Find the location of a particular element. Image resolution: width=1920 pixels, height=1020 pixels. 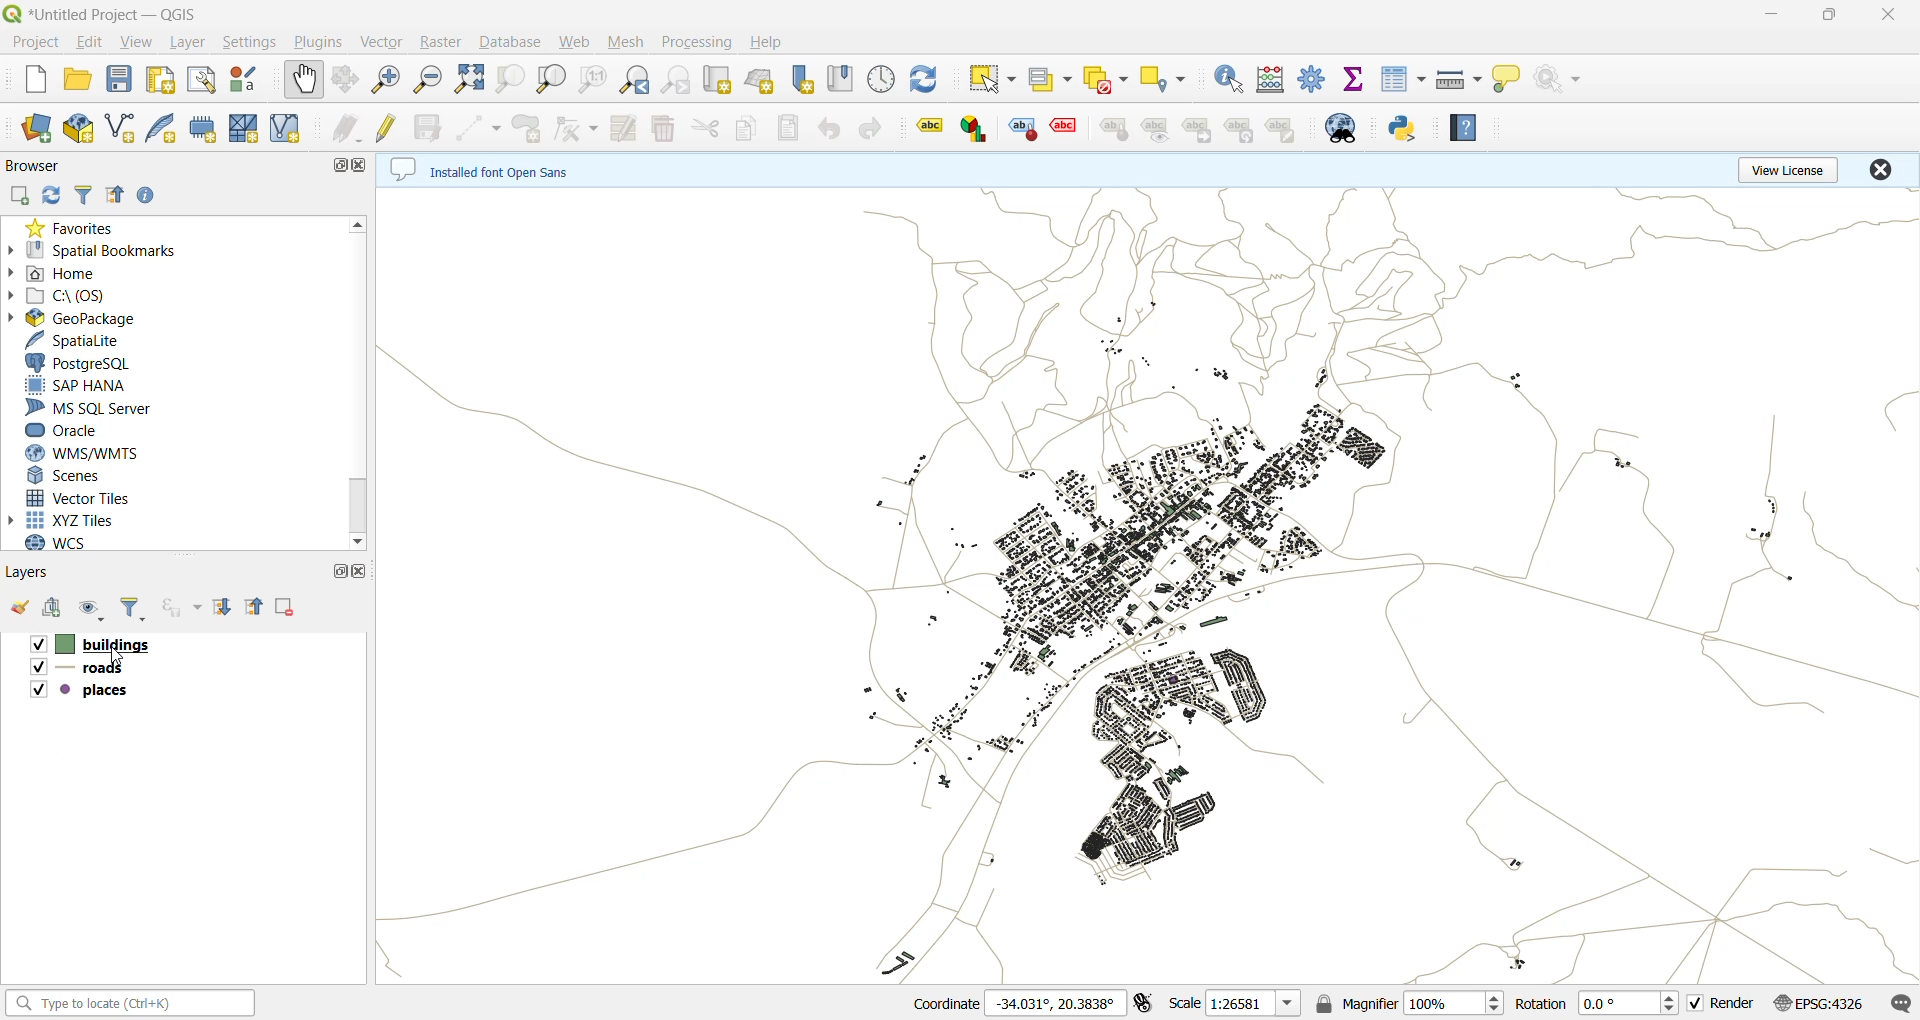

print layout is located at coordinates (162, 80).